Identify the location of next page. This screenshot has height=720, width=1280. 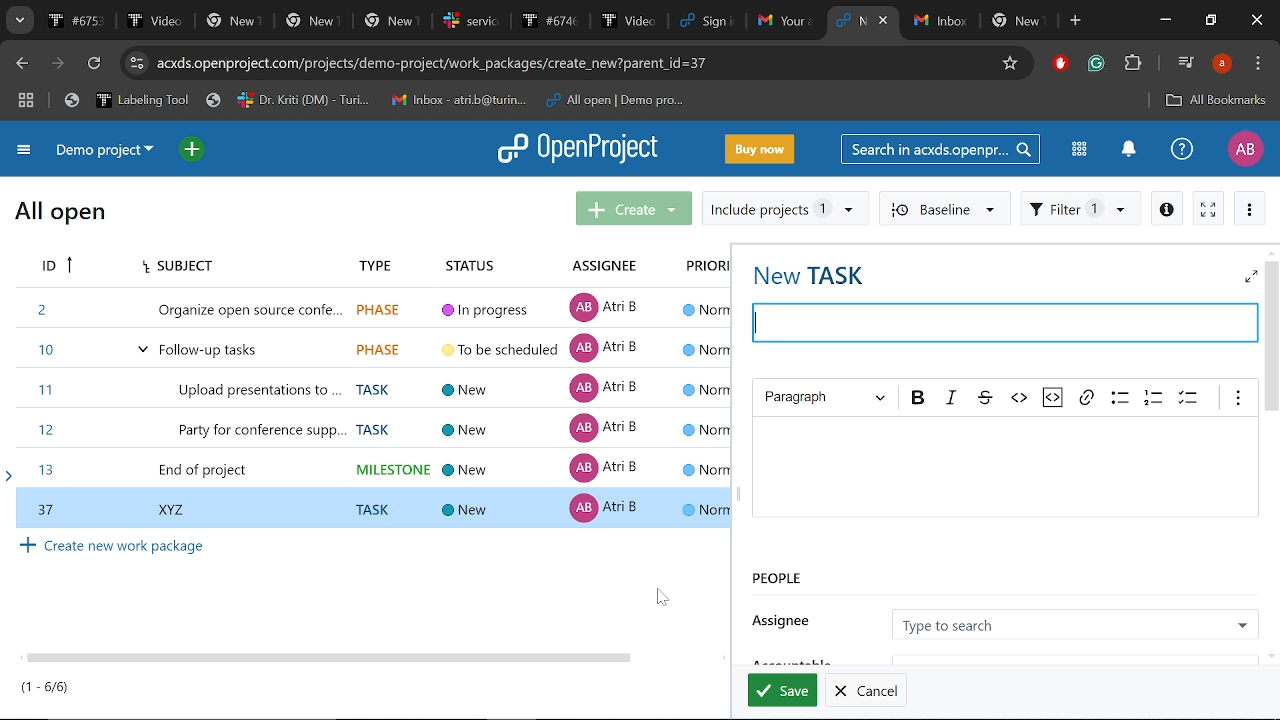
(57, 64).